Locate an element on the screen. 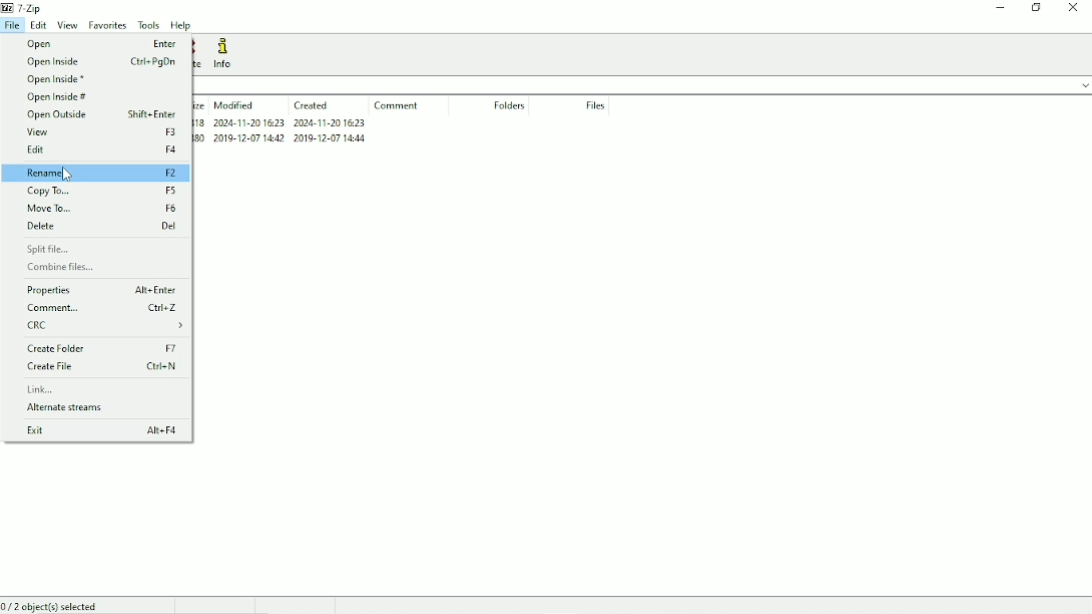 The image size is (1092, 614). drop down is located at coordinates (1078, 84).